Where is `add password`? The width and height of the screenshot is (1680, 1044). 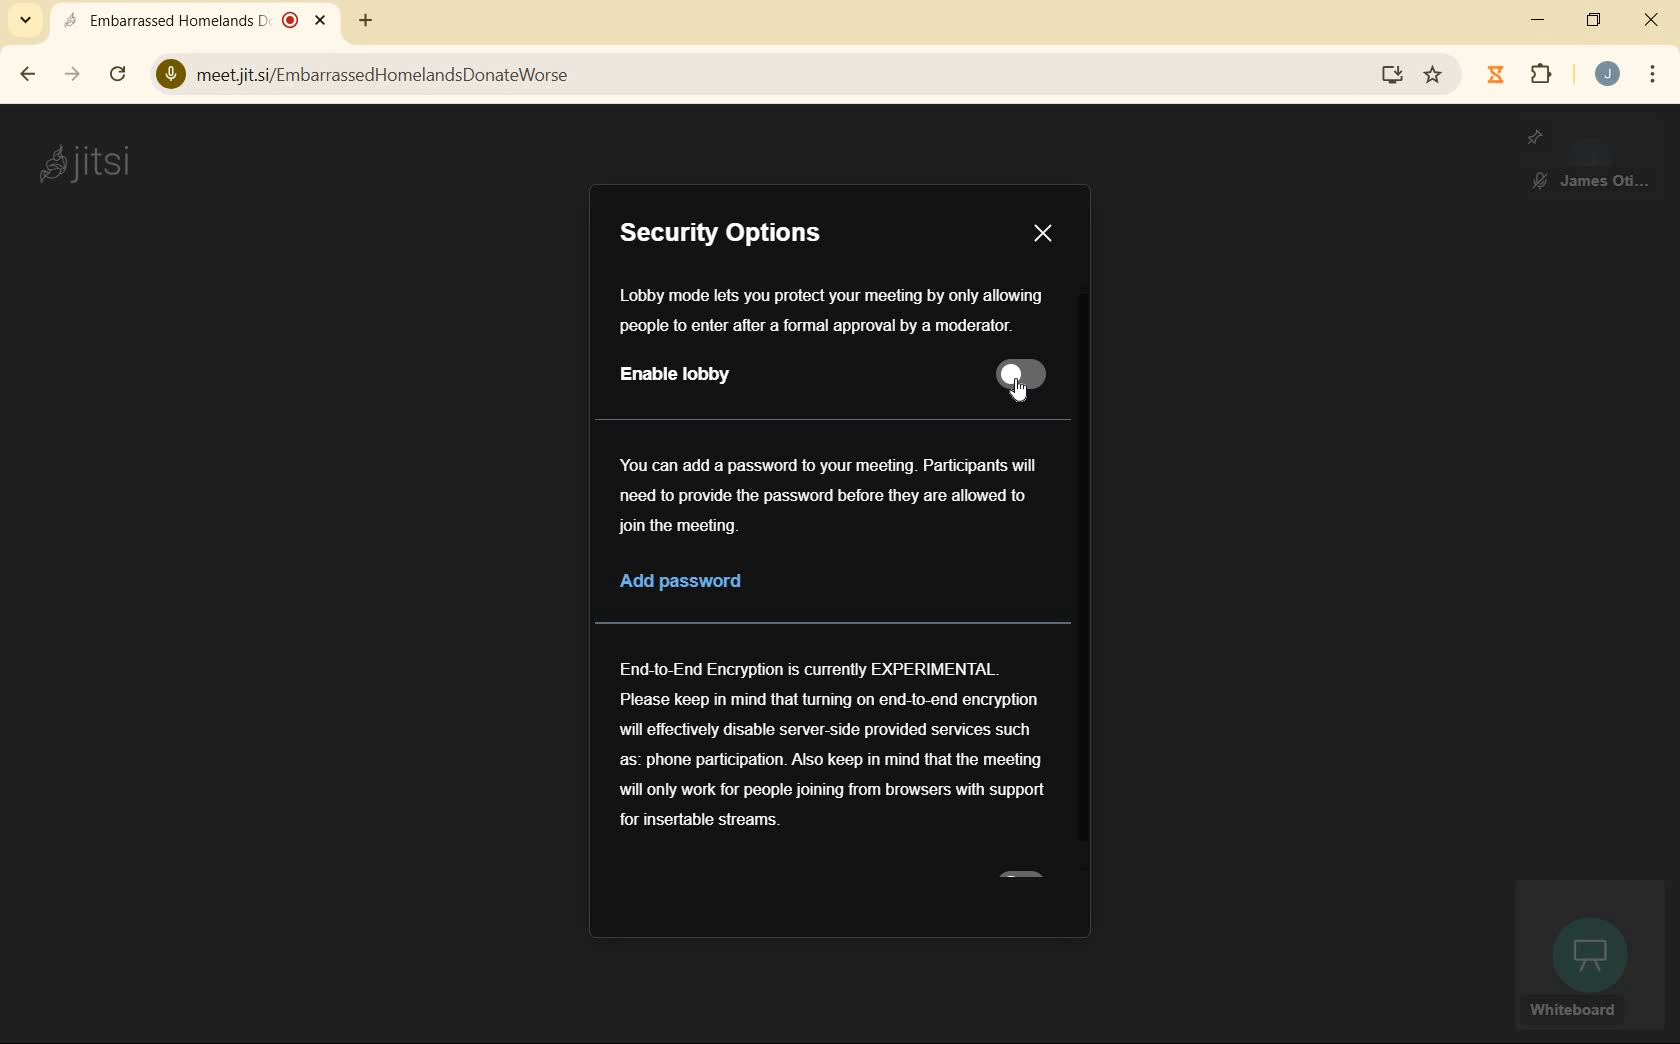 add password is located at coordinates (785, 585).